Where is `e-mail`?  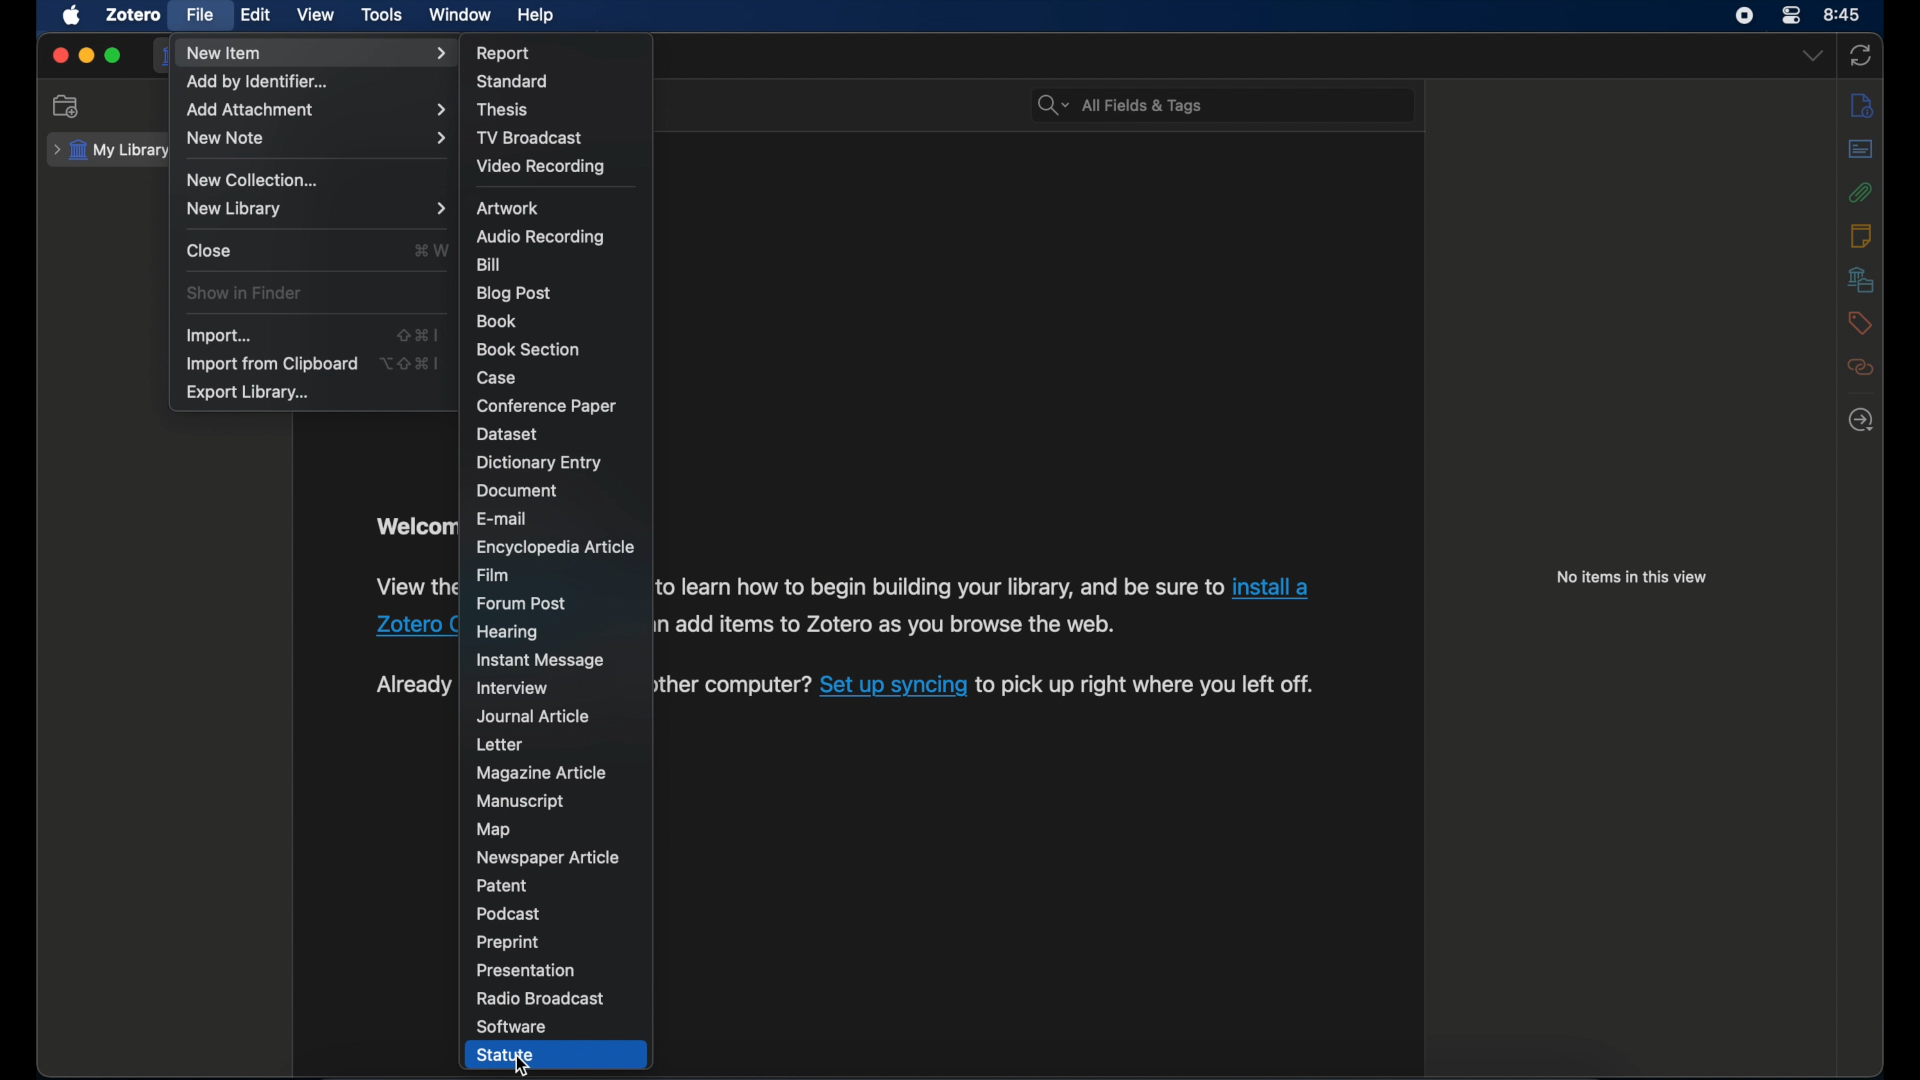
e-mail is located at coordinates (504, 517).